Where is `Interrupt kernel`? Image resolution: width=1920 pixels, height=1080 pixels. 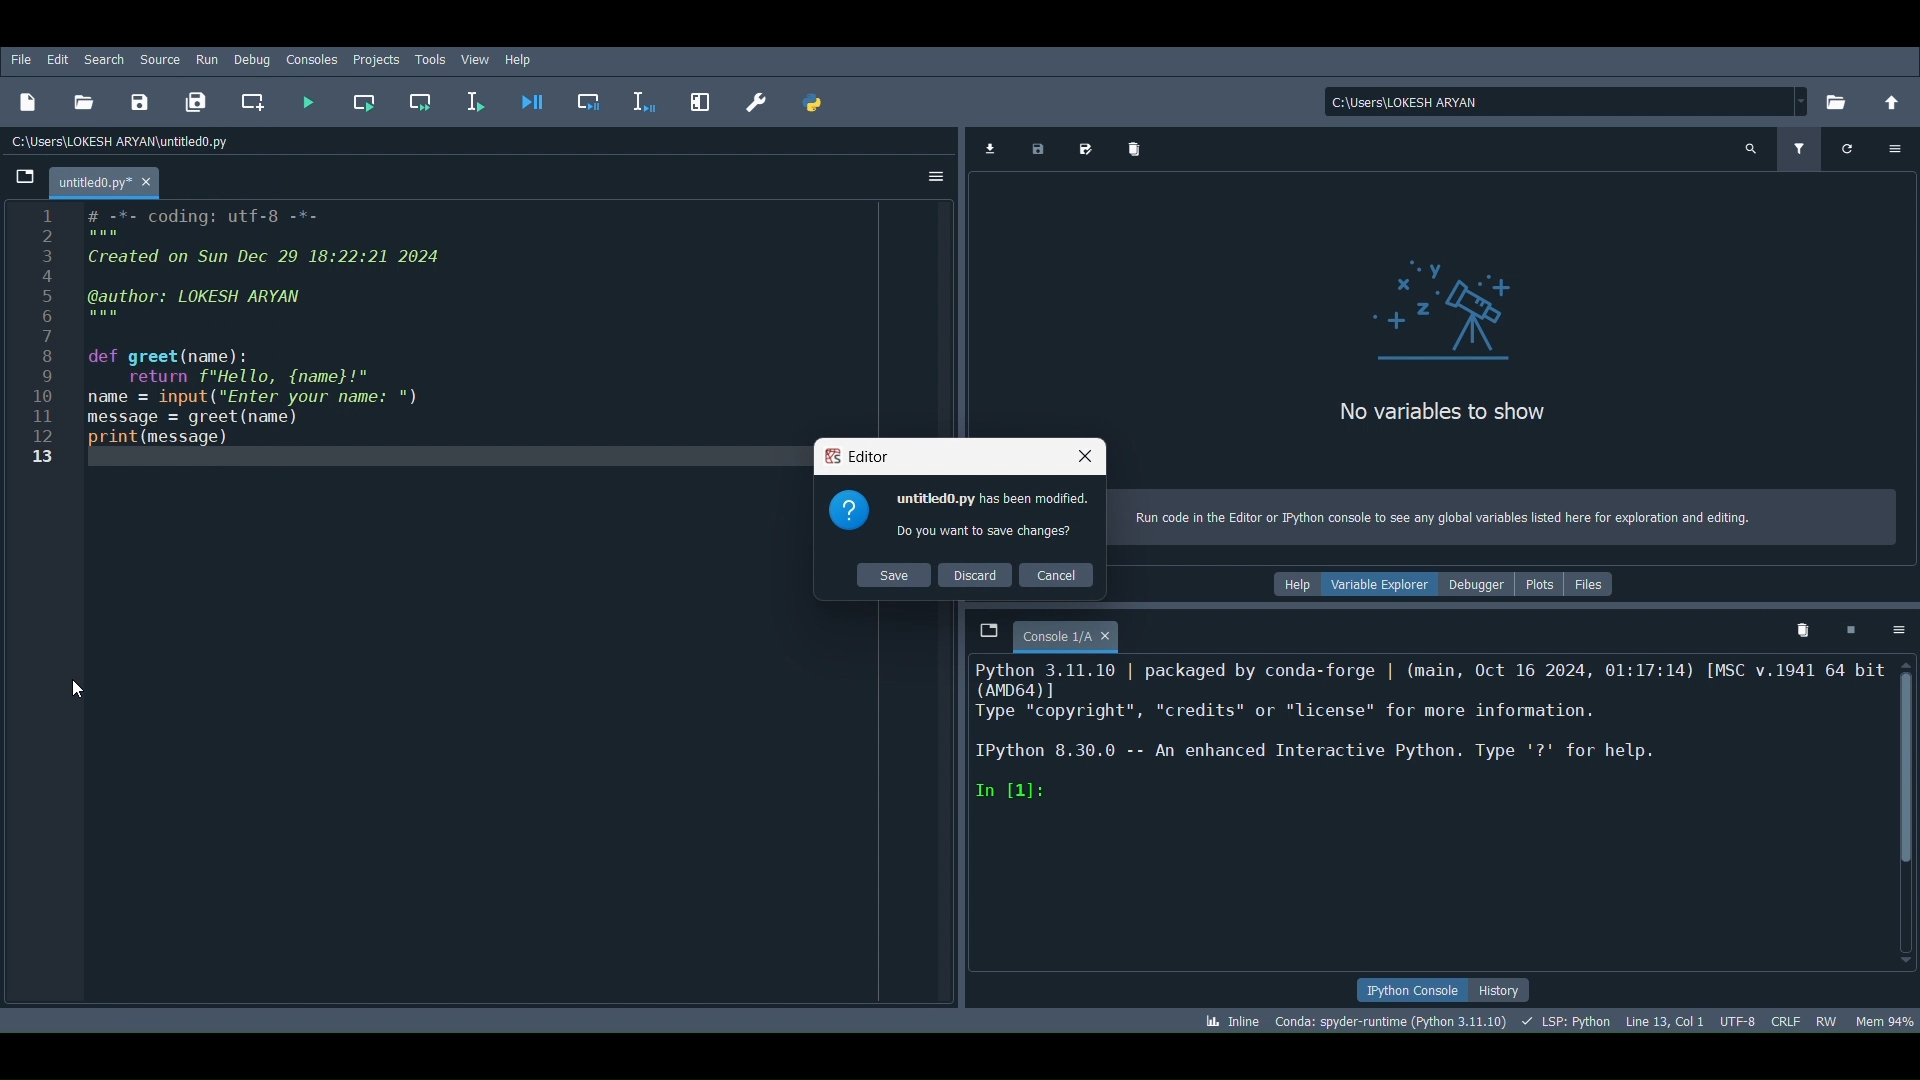
Interrupt kernel is located at coordinates (1855, 628).